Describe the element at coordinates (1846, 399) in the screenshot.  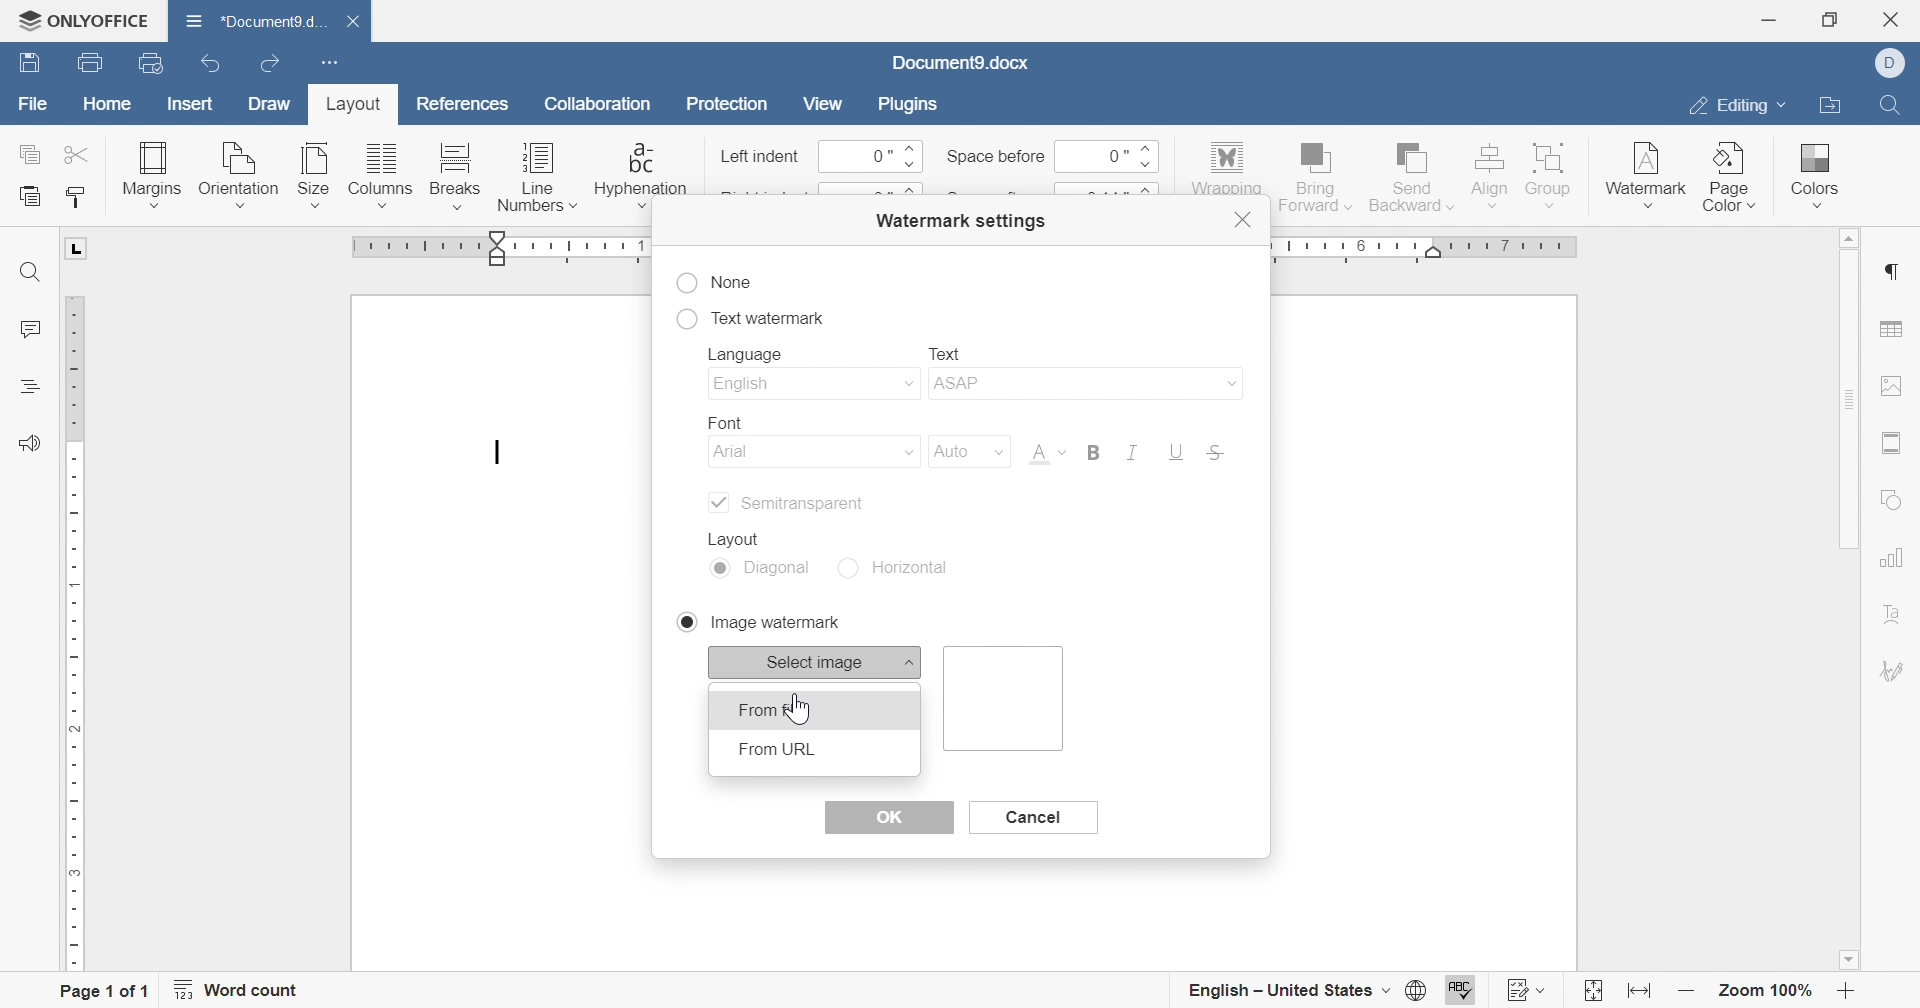
I see `scroll bar` at that location.